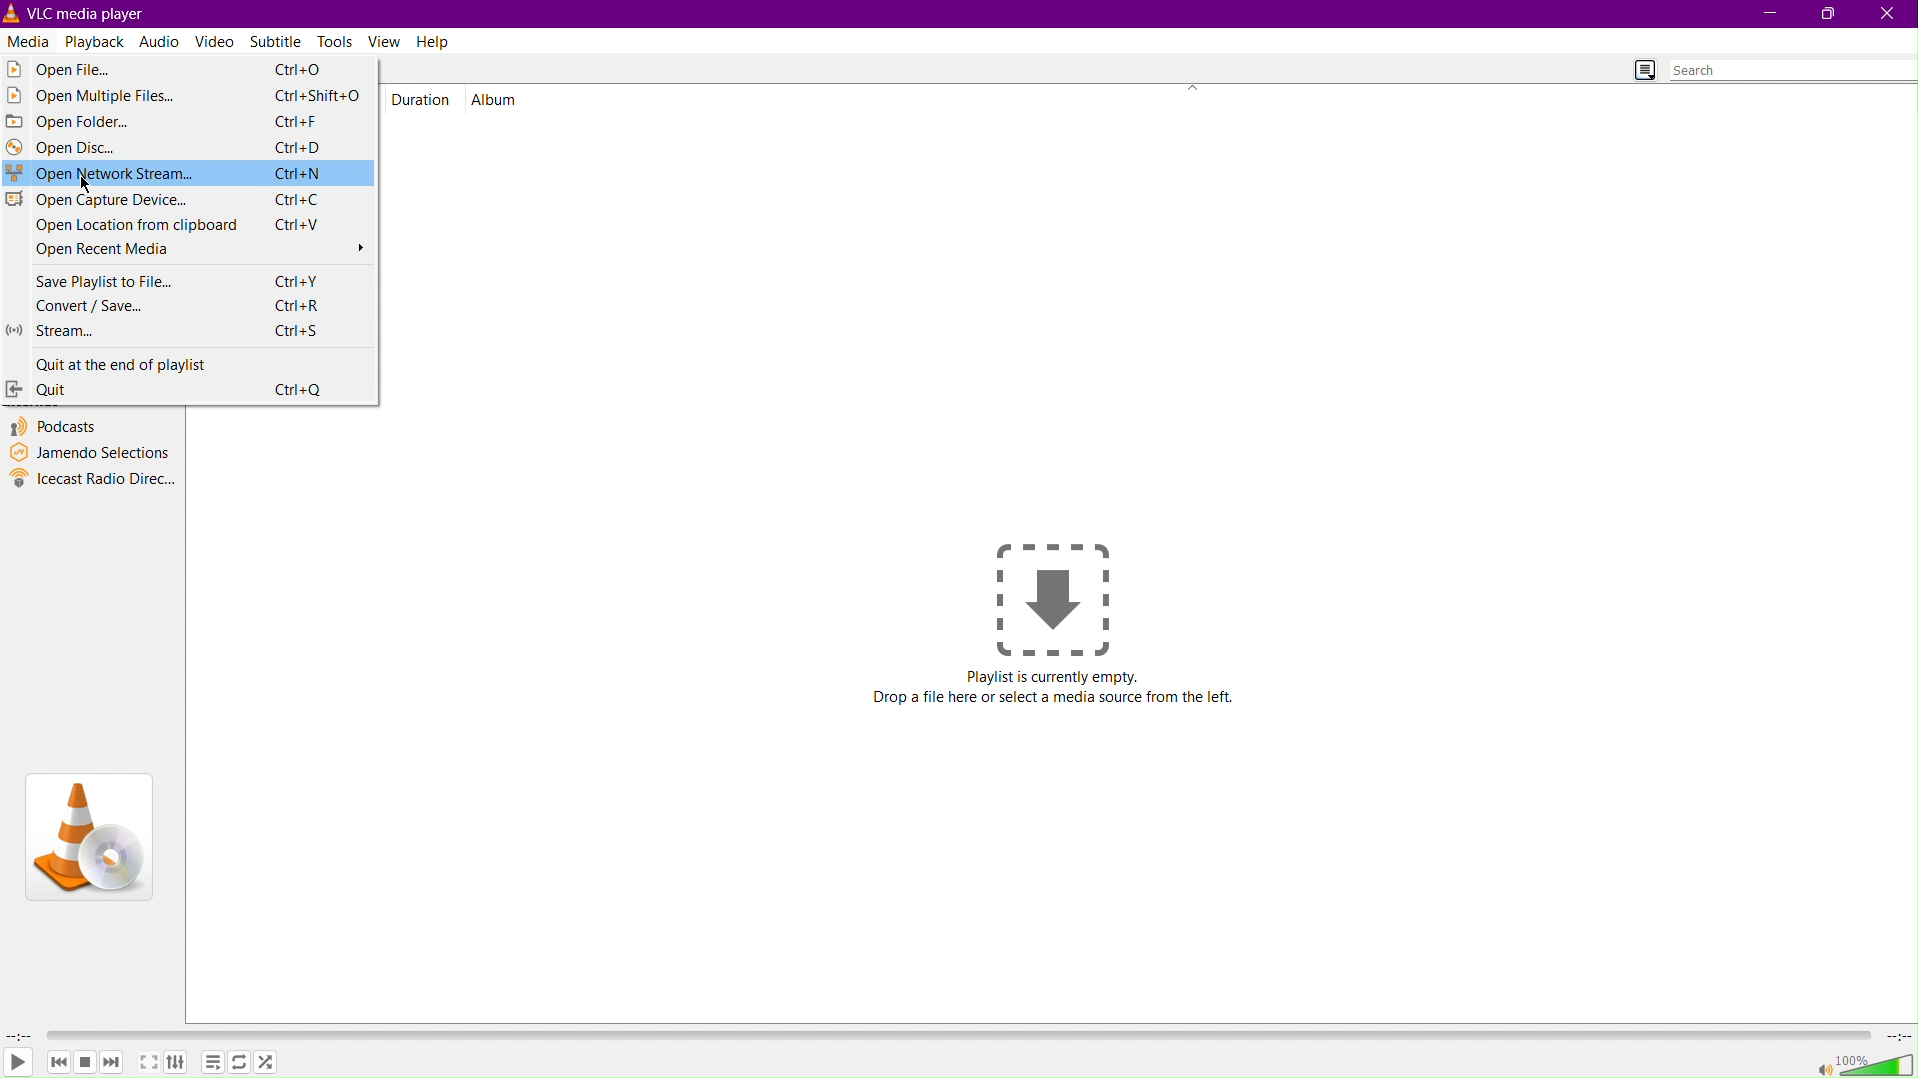  Describe the element at coordinates (91, 306) in the screenshot. I see `Convert/Save` at that location.